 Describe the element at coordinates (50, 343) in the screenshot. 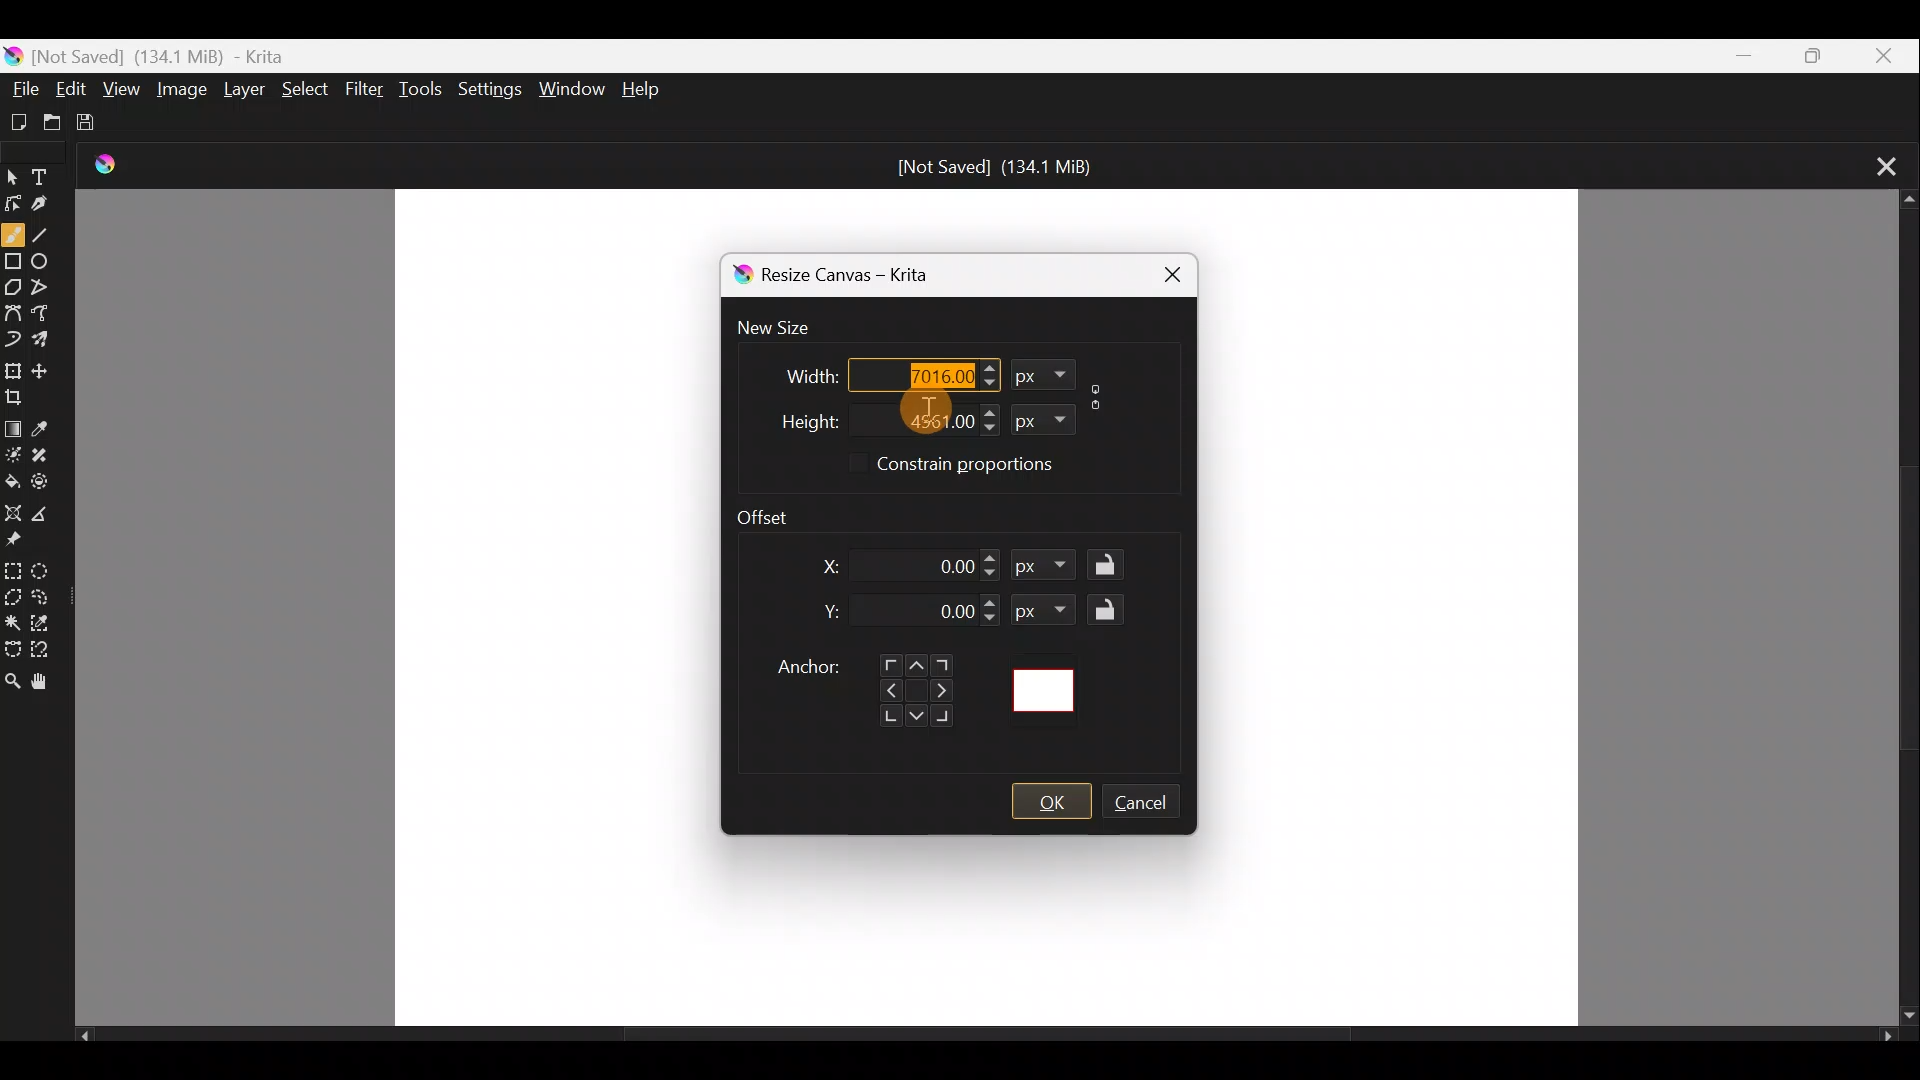

I see `Multibrush tool` at that location.